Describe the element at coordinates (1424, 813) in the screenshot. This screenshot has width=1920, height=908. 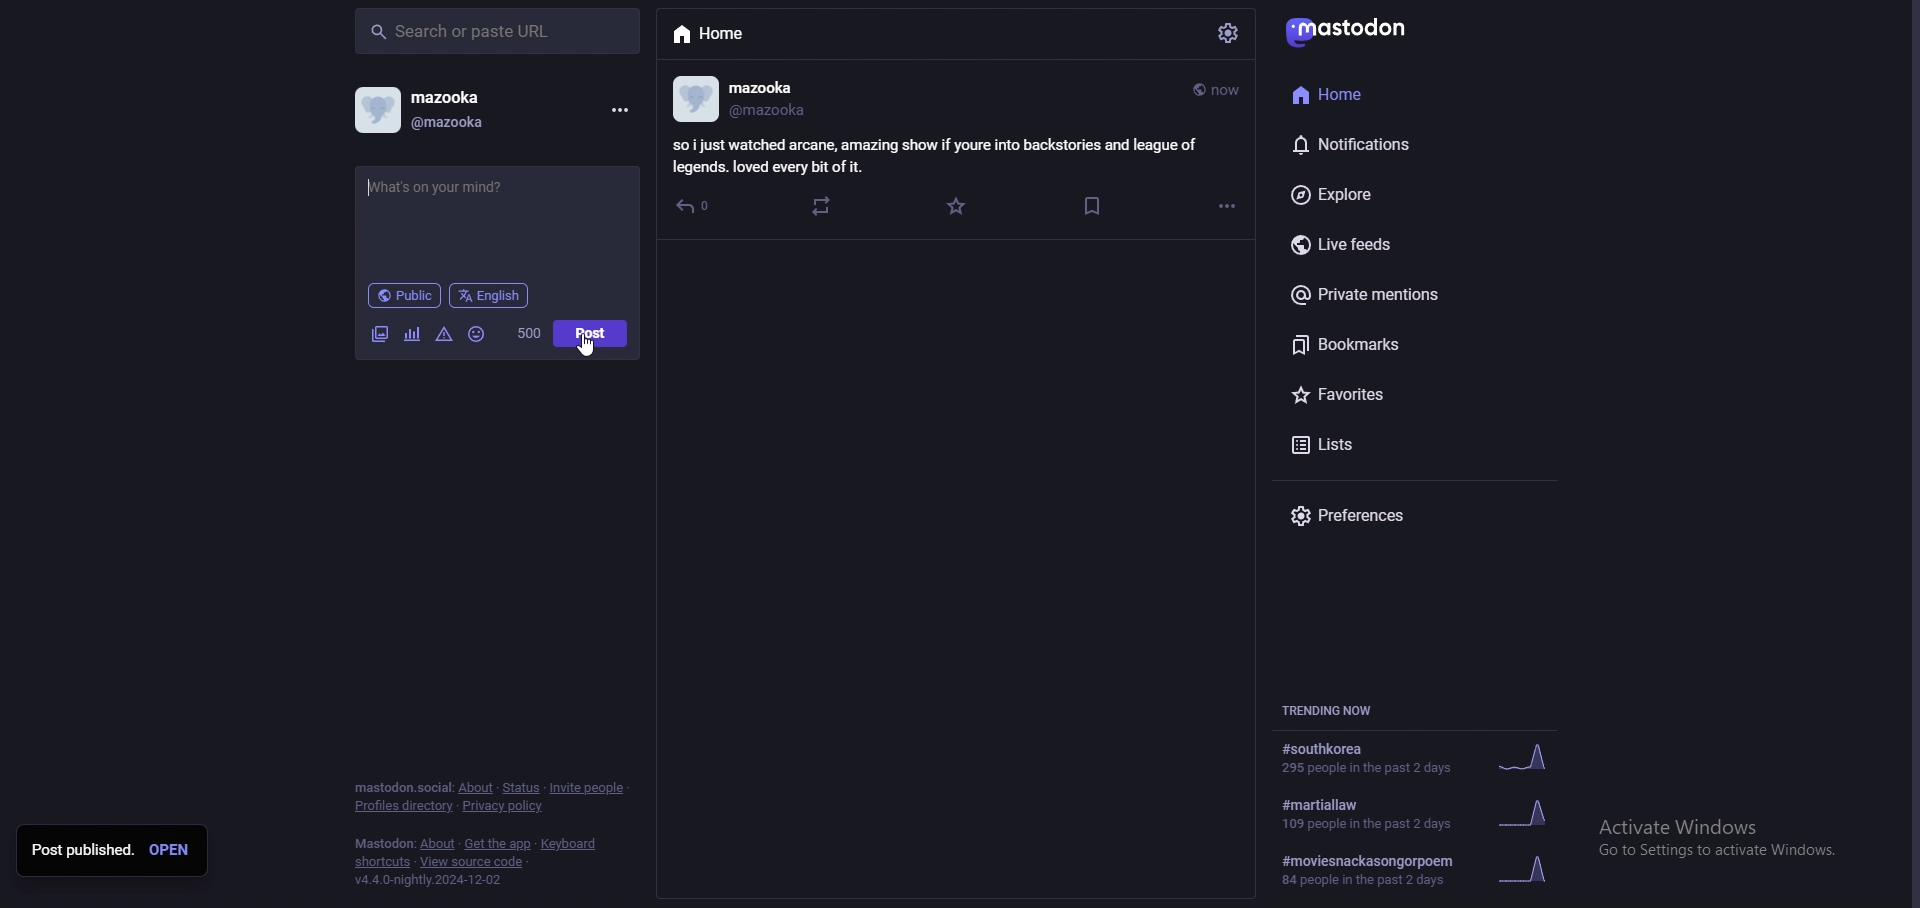
I see `trending` at that location.